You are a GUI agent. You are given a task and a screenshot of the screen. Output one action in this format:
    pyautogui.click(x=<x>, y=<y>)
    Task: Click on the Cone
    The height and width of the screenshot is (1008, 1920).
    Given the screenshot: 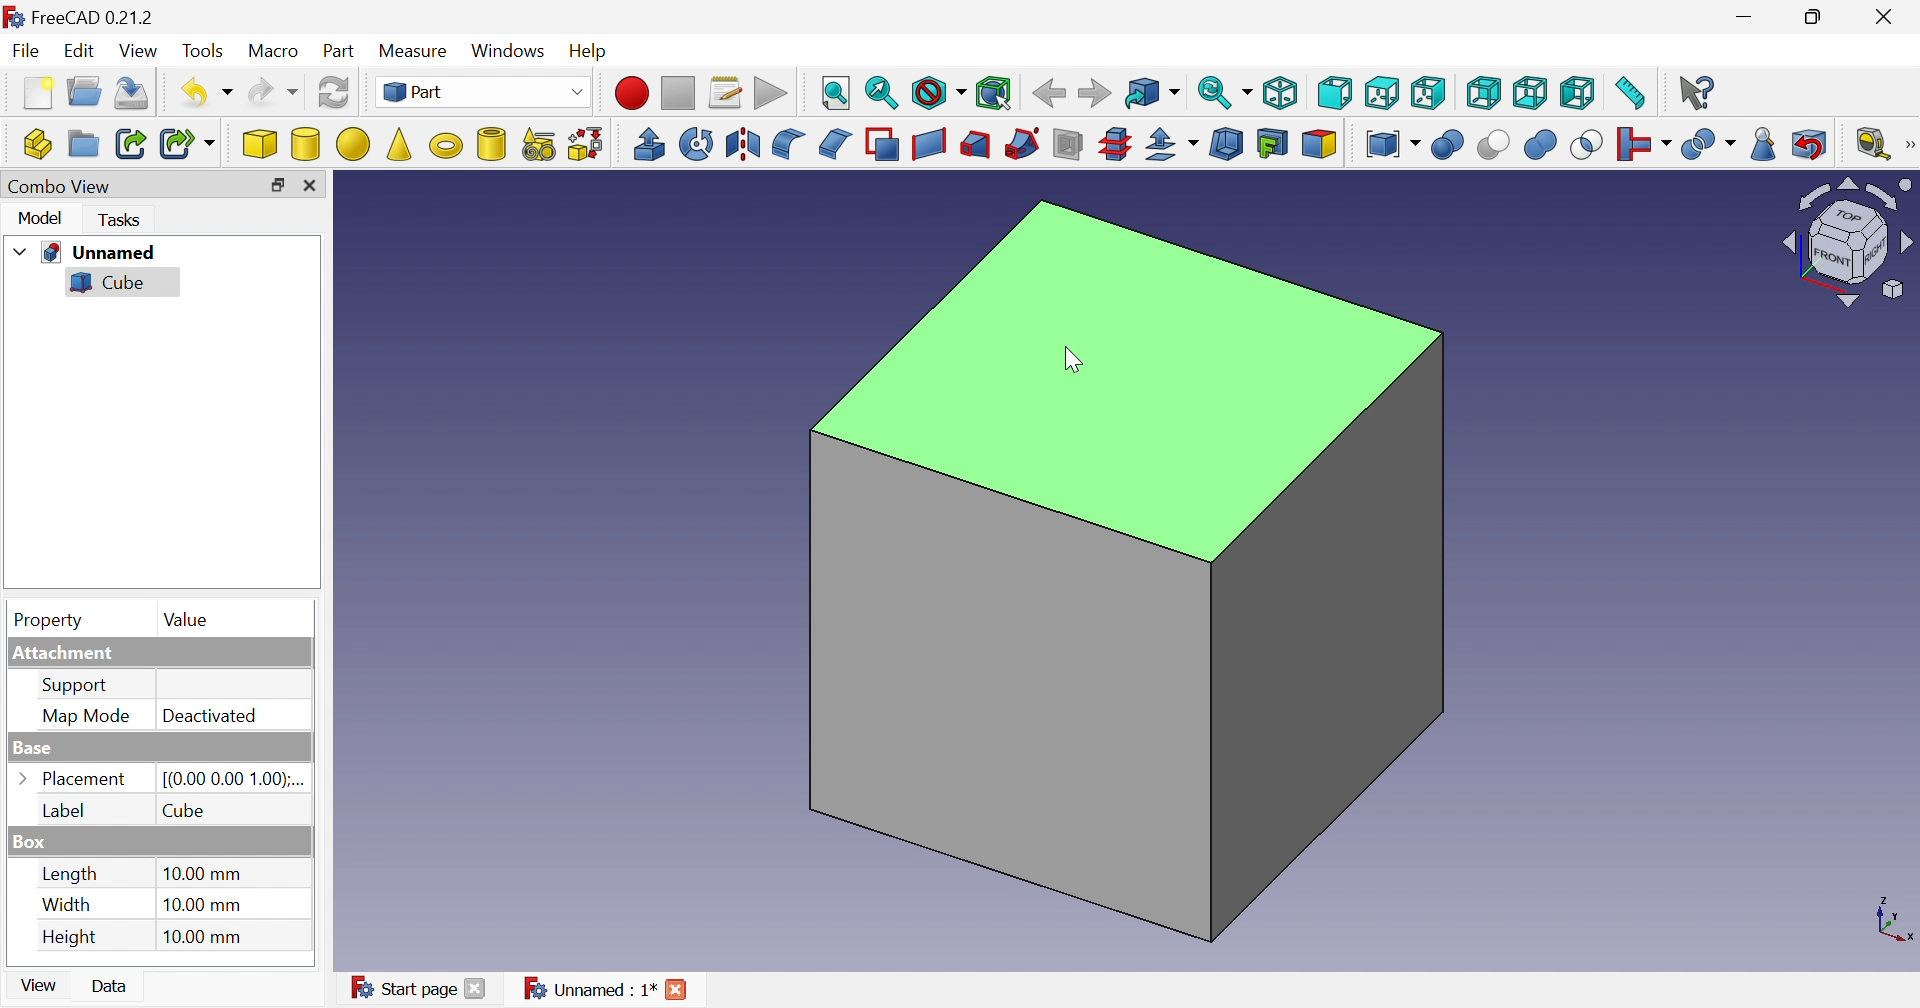 What is the action you would take?
    pyautogui.click(x=402, y=145)
    